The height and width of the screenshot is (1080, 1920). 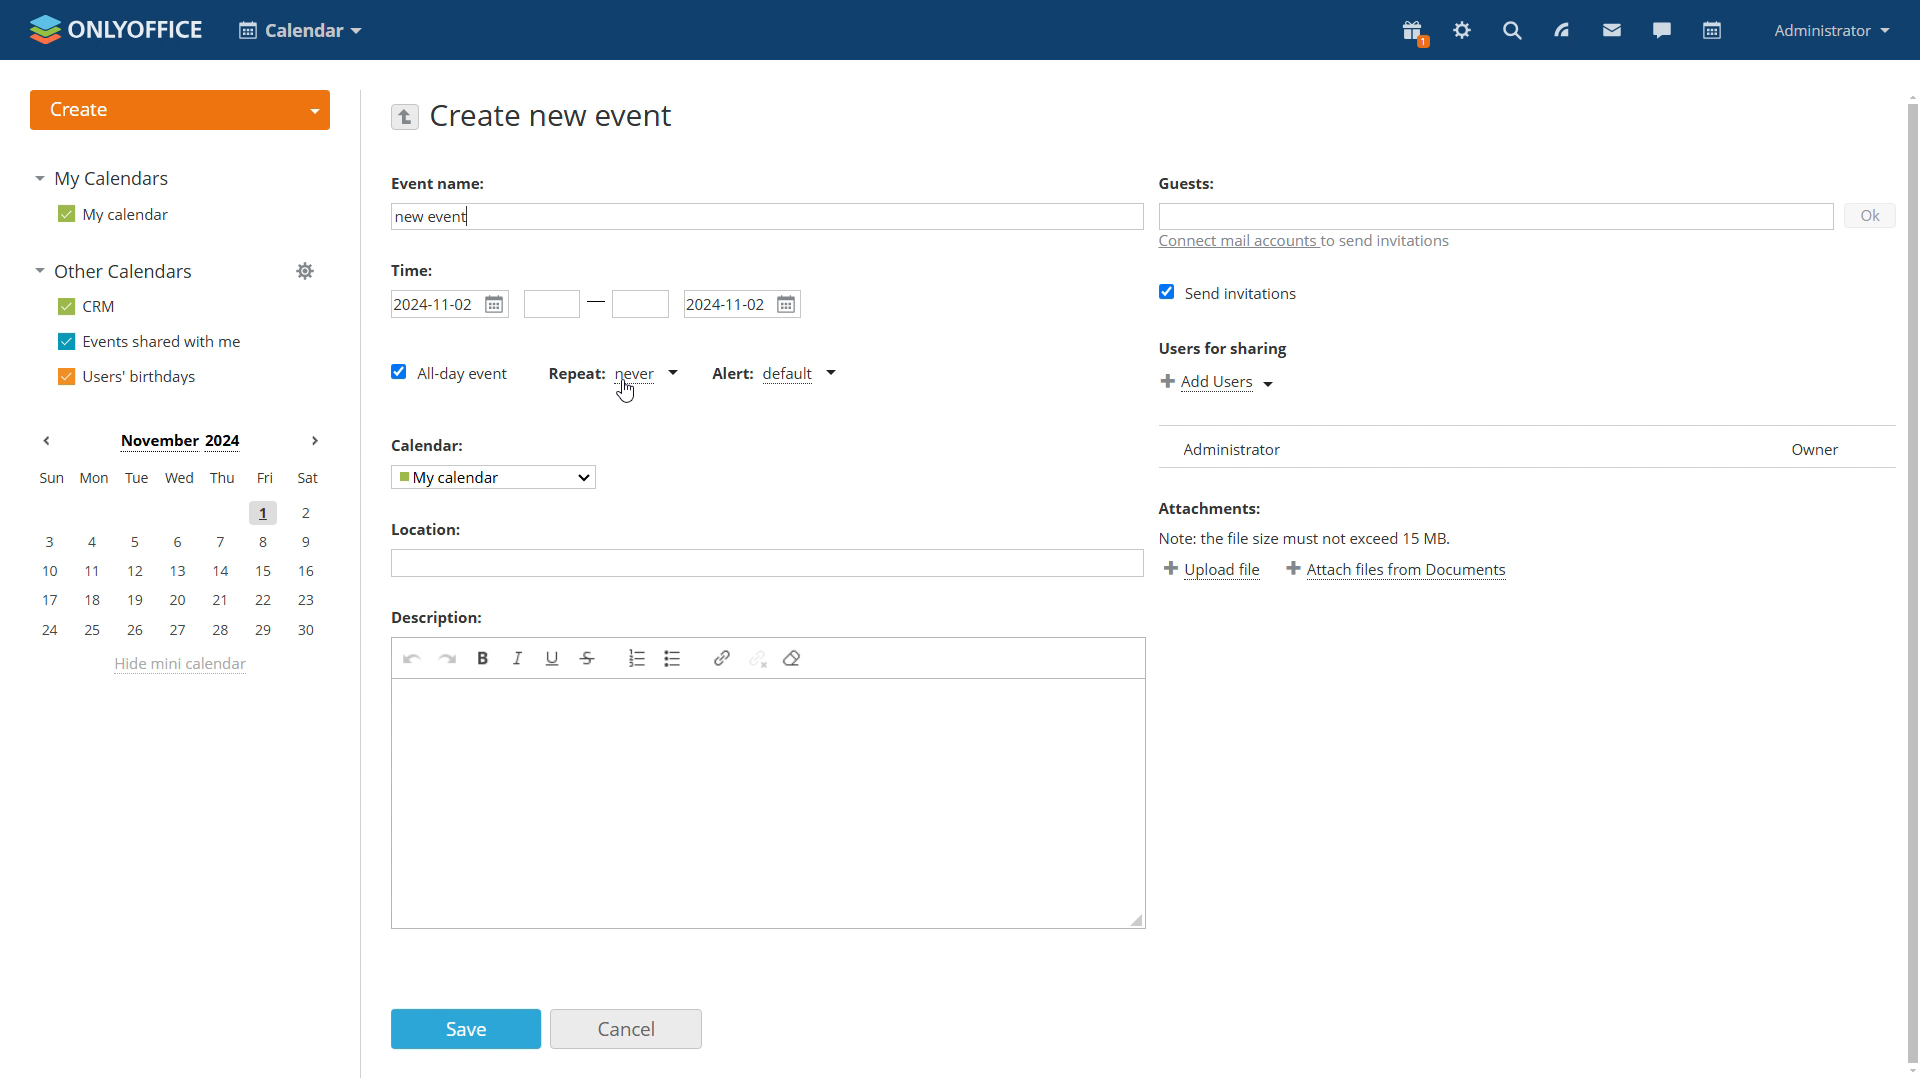 What do you see at coordinates (1209, 508) in the screenshot?
I see `Attachments` at bounding box center [1209, 508].